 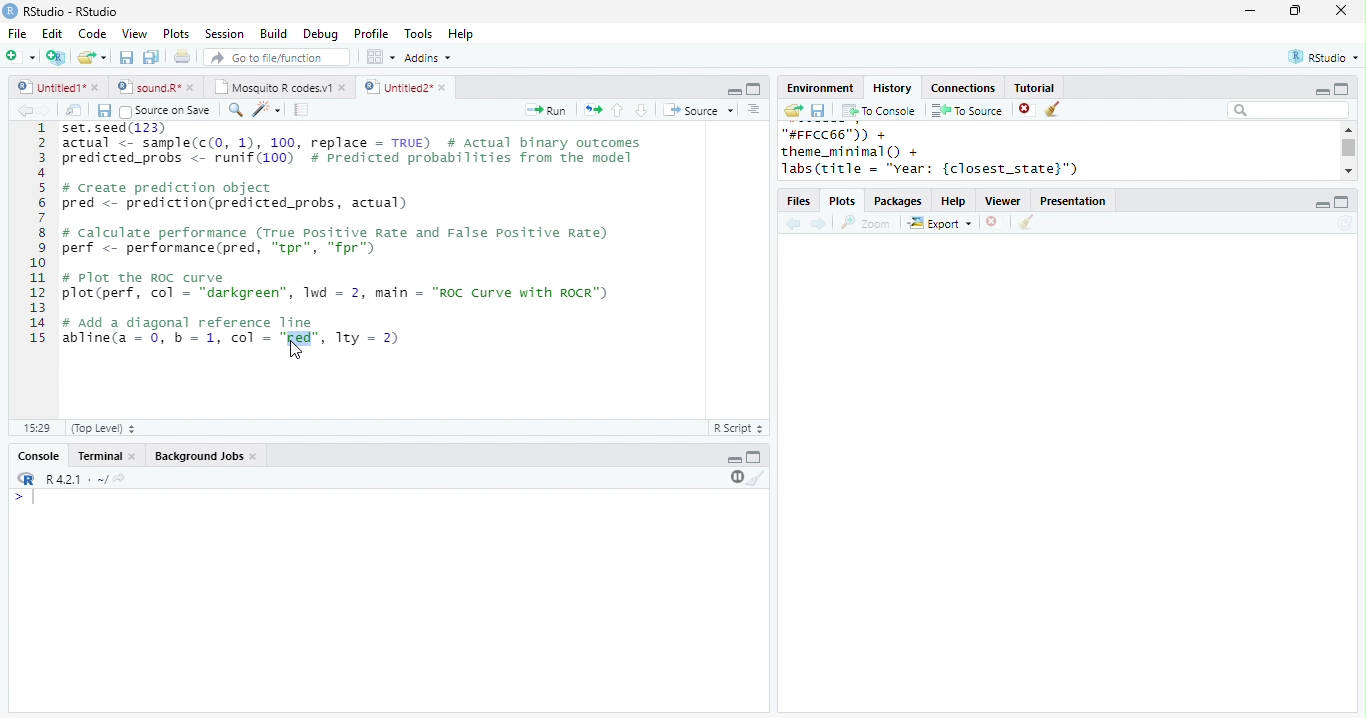 What do you see at coordinates (134, 34) in the screenshot?
I see `View` at bounding box center [134, 34].